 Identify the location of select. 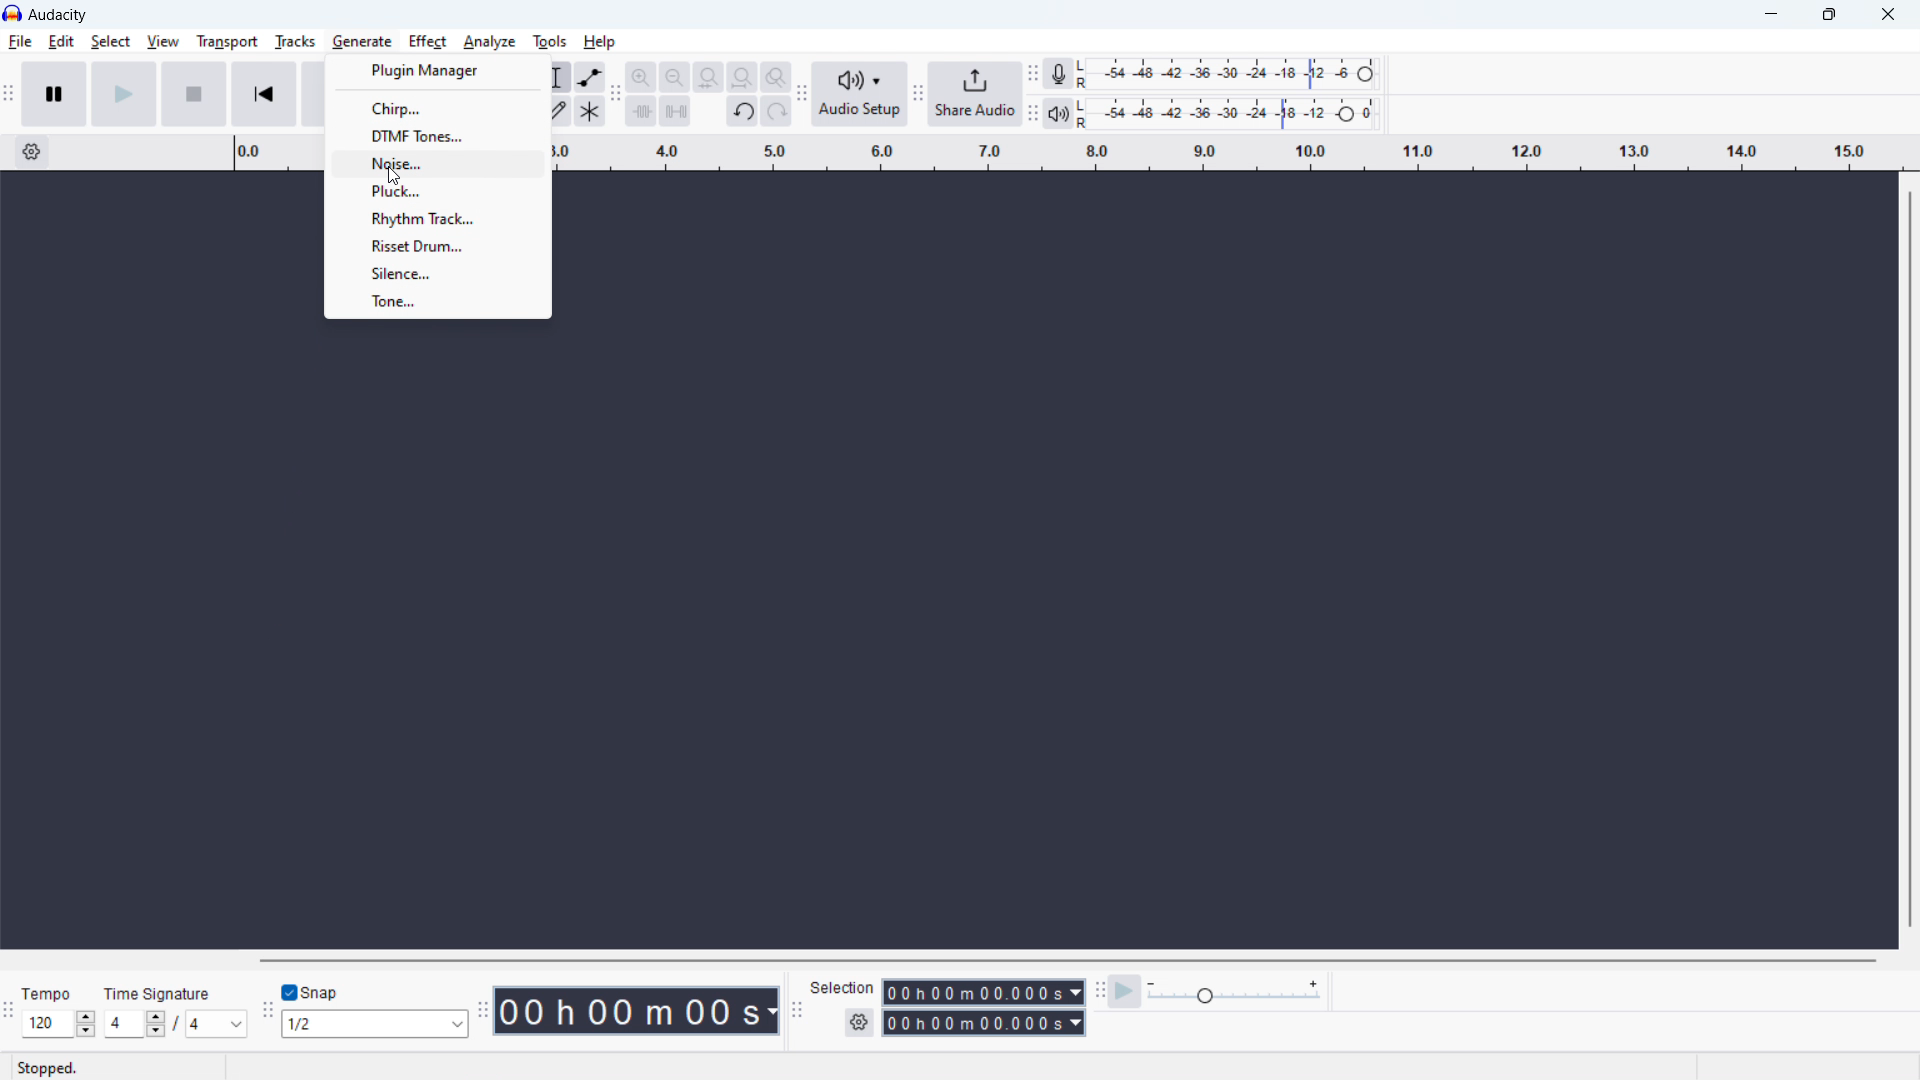
(111, 42).